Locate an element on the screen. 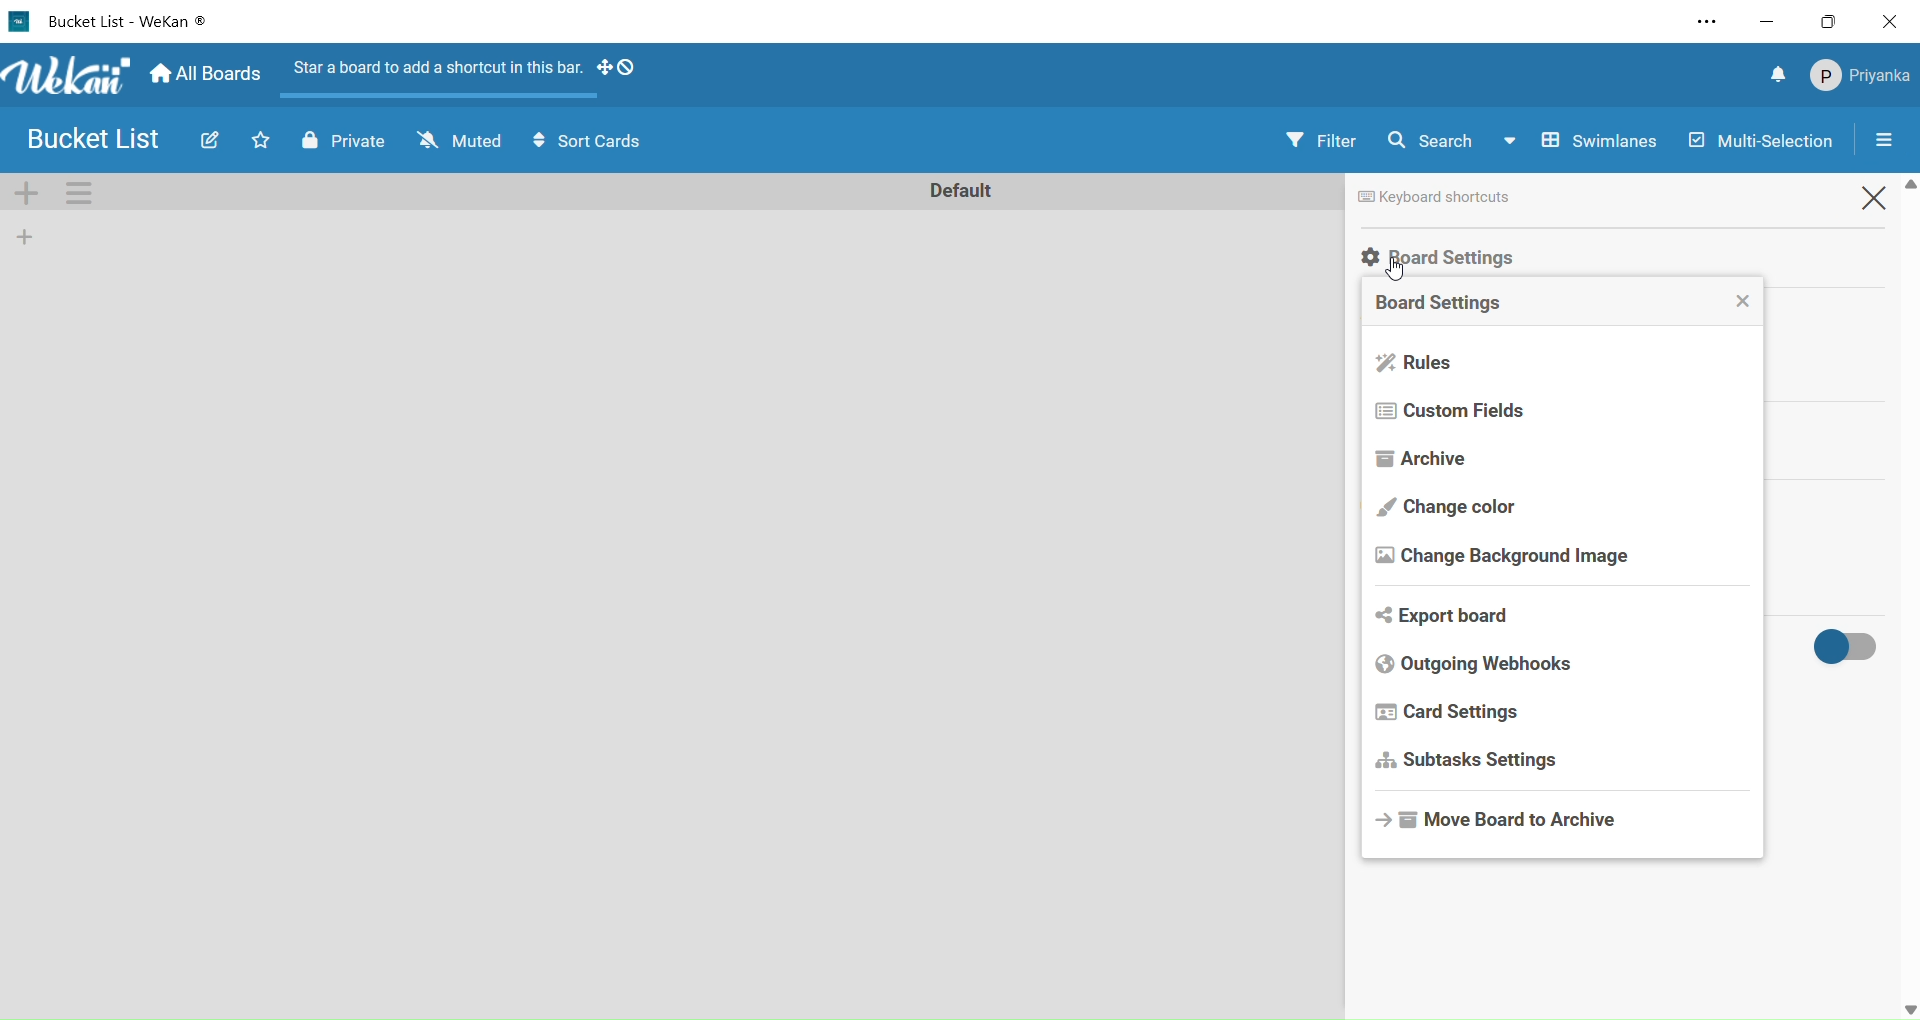  multi-selection is located at coordinates (1768, 138).